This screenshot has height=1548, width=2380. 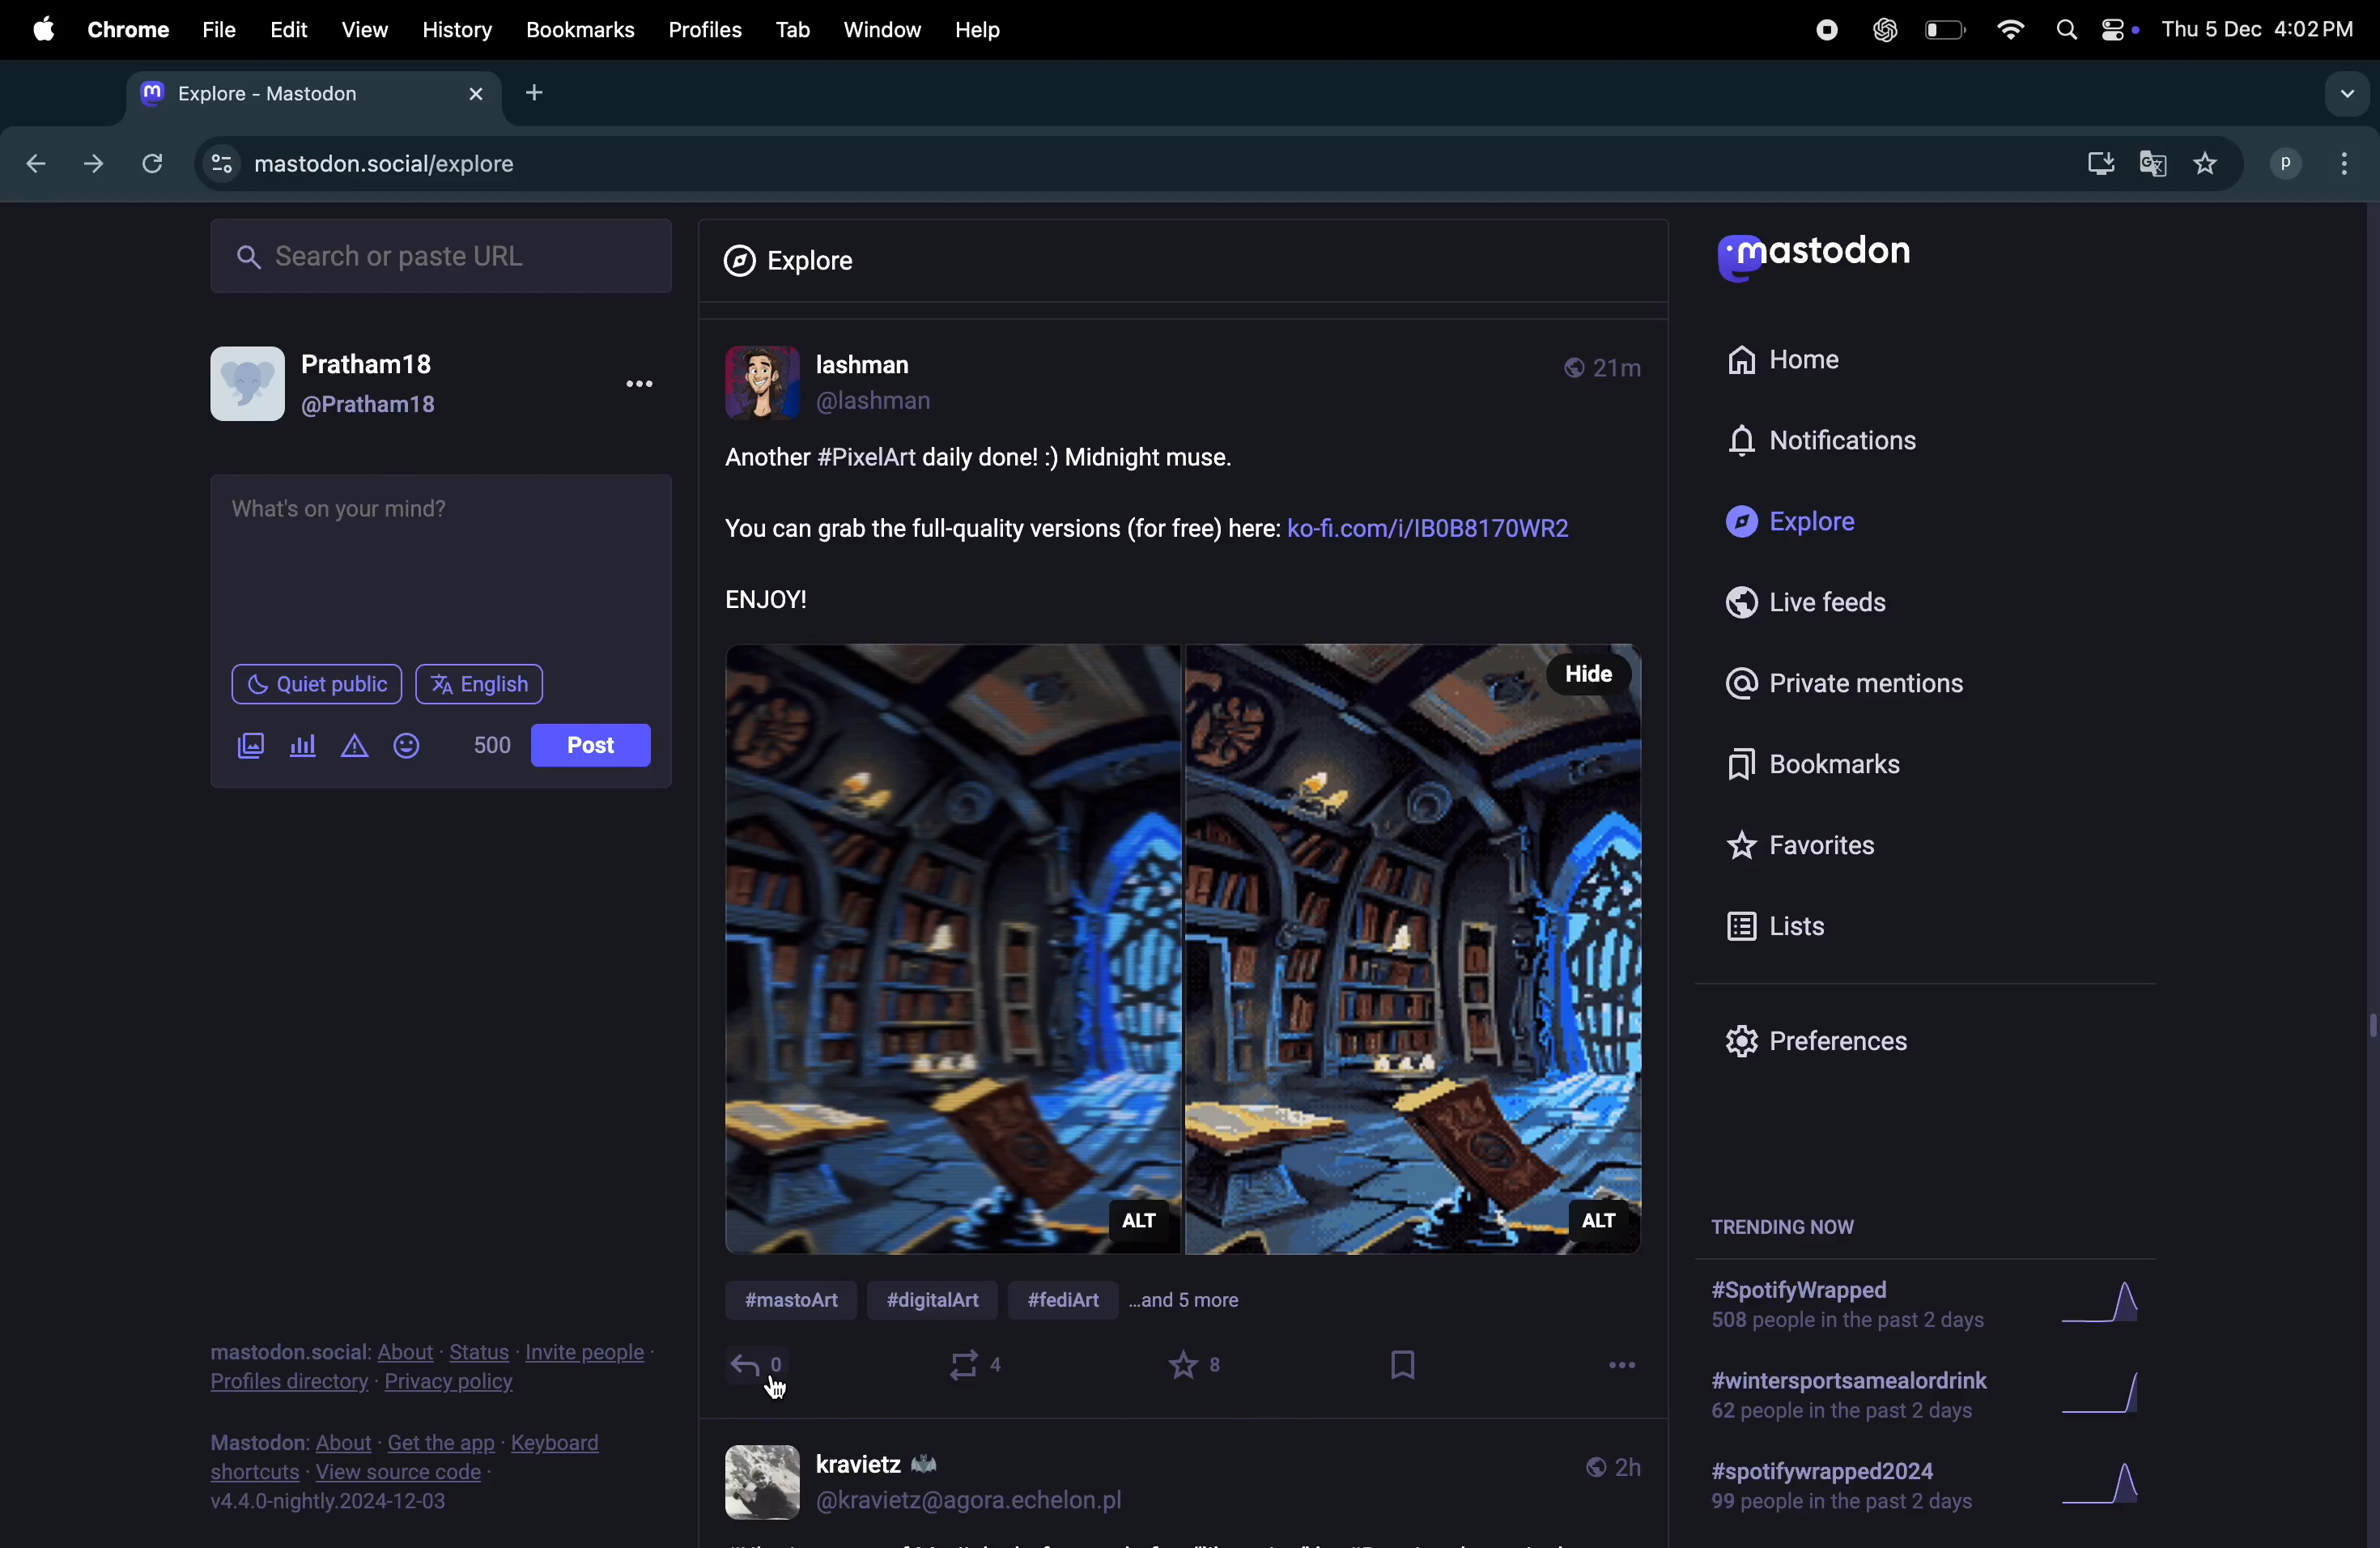 What do you see at coordinates (1846, 1310) in the screenshot?
I see `spotify wrapped` at bounding box center [1846, 1310].